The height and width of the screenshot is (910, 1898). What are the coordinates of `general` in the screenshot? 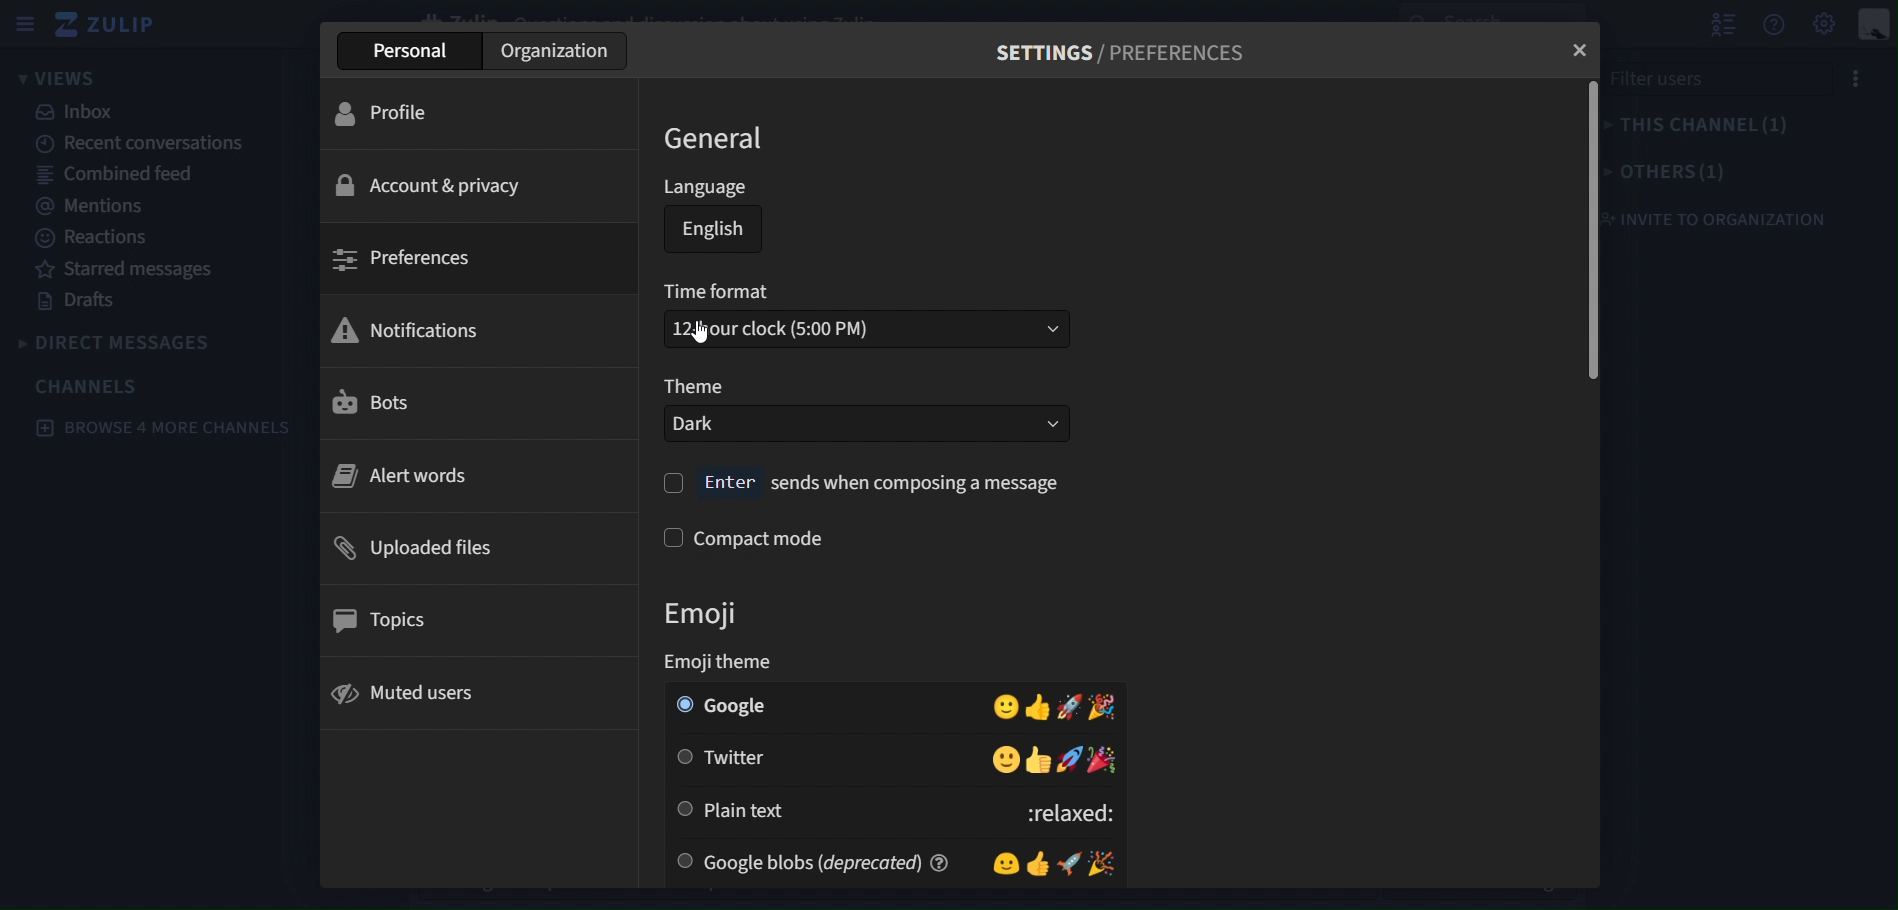 It's located at (712, 137).